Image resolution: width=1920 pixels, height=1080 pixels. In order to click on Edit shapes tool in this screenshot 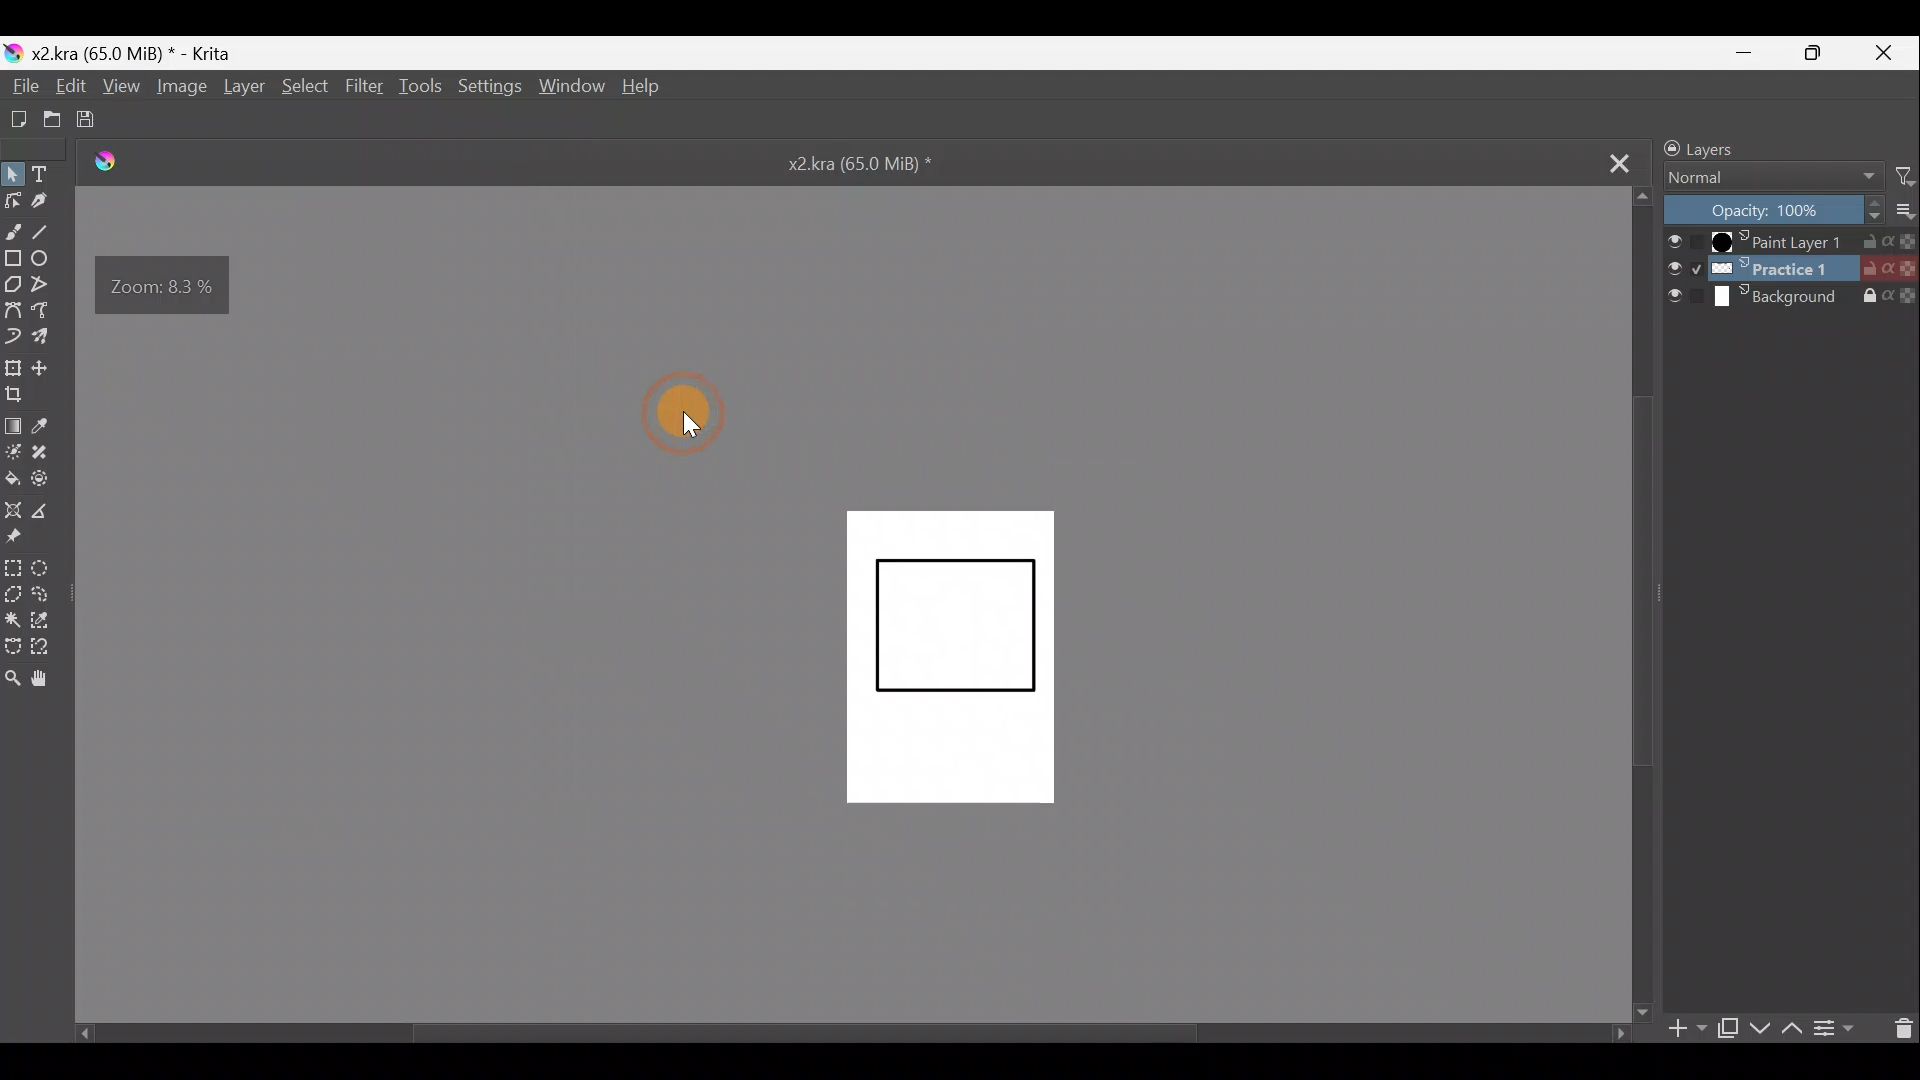, I will do `click(14, 200)`.